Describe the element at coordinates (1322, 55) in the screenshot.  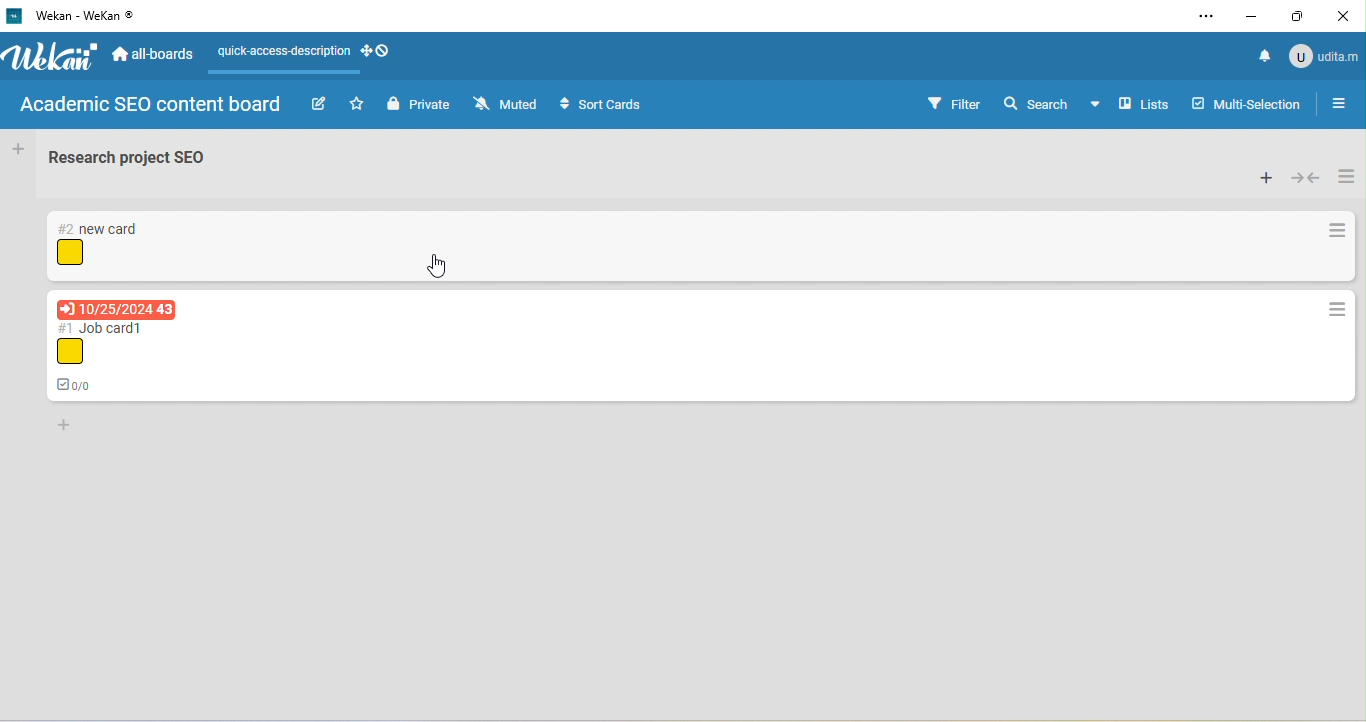
I see `account` at that location.